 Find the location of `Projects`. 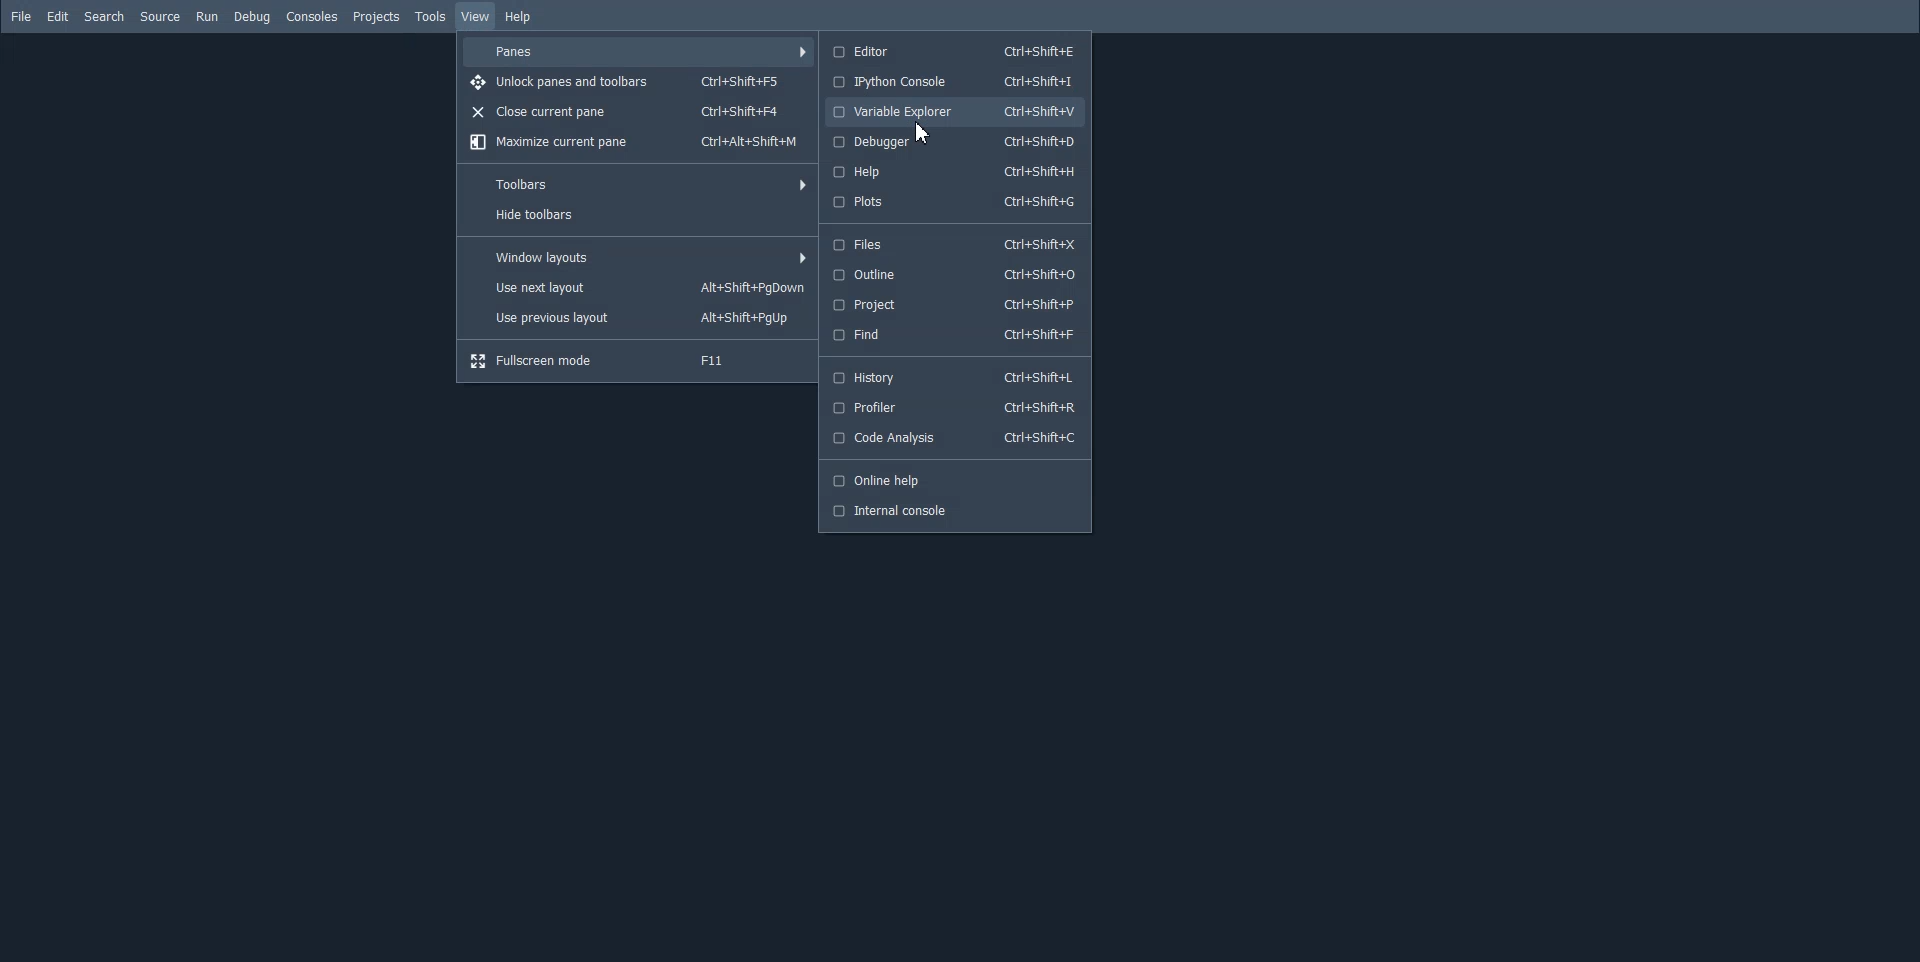

Projects is located at coordinates (375, 16).